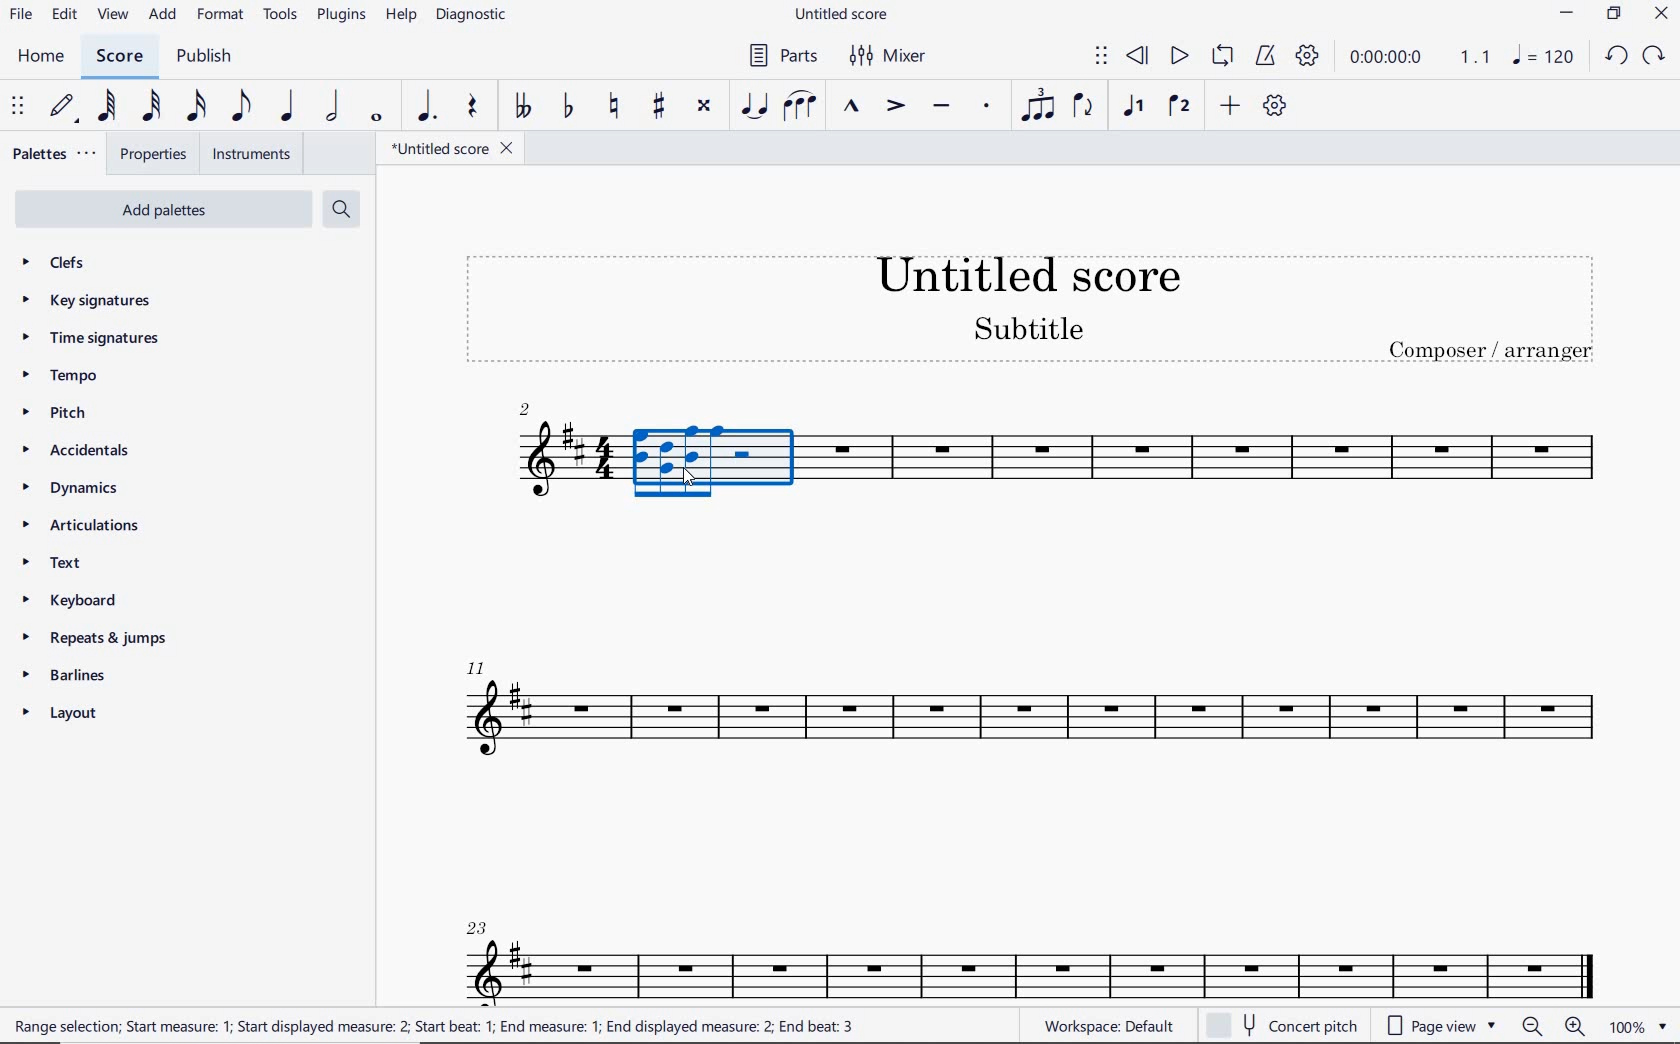  What do you see at coordinates (64, 717) in the screenshot?
I see `LAYOUT` at bounding box center [64, 717].